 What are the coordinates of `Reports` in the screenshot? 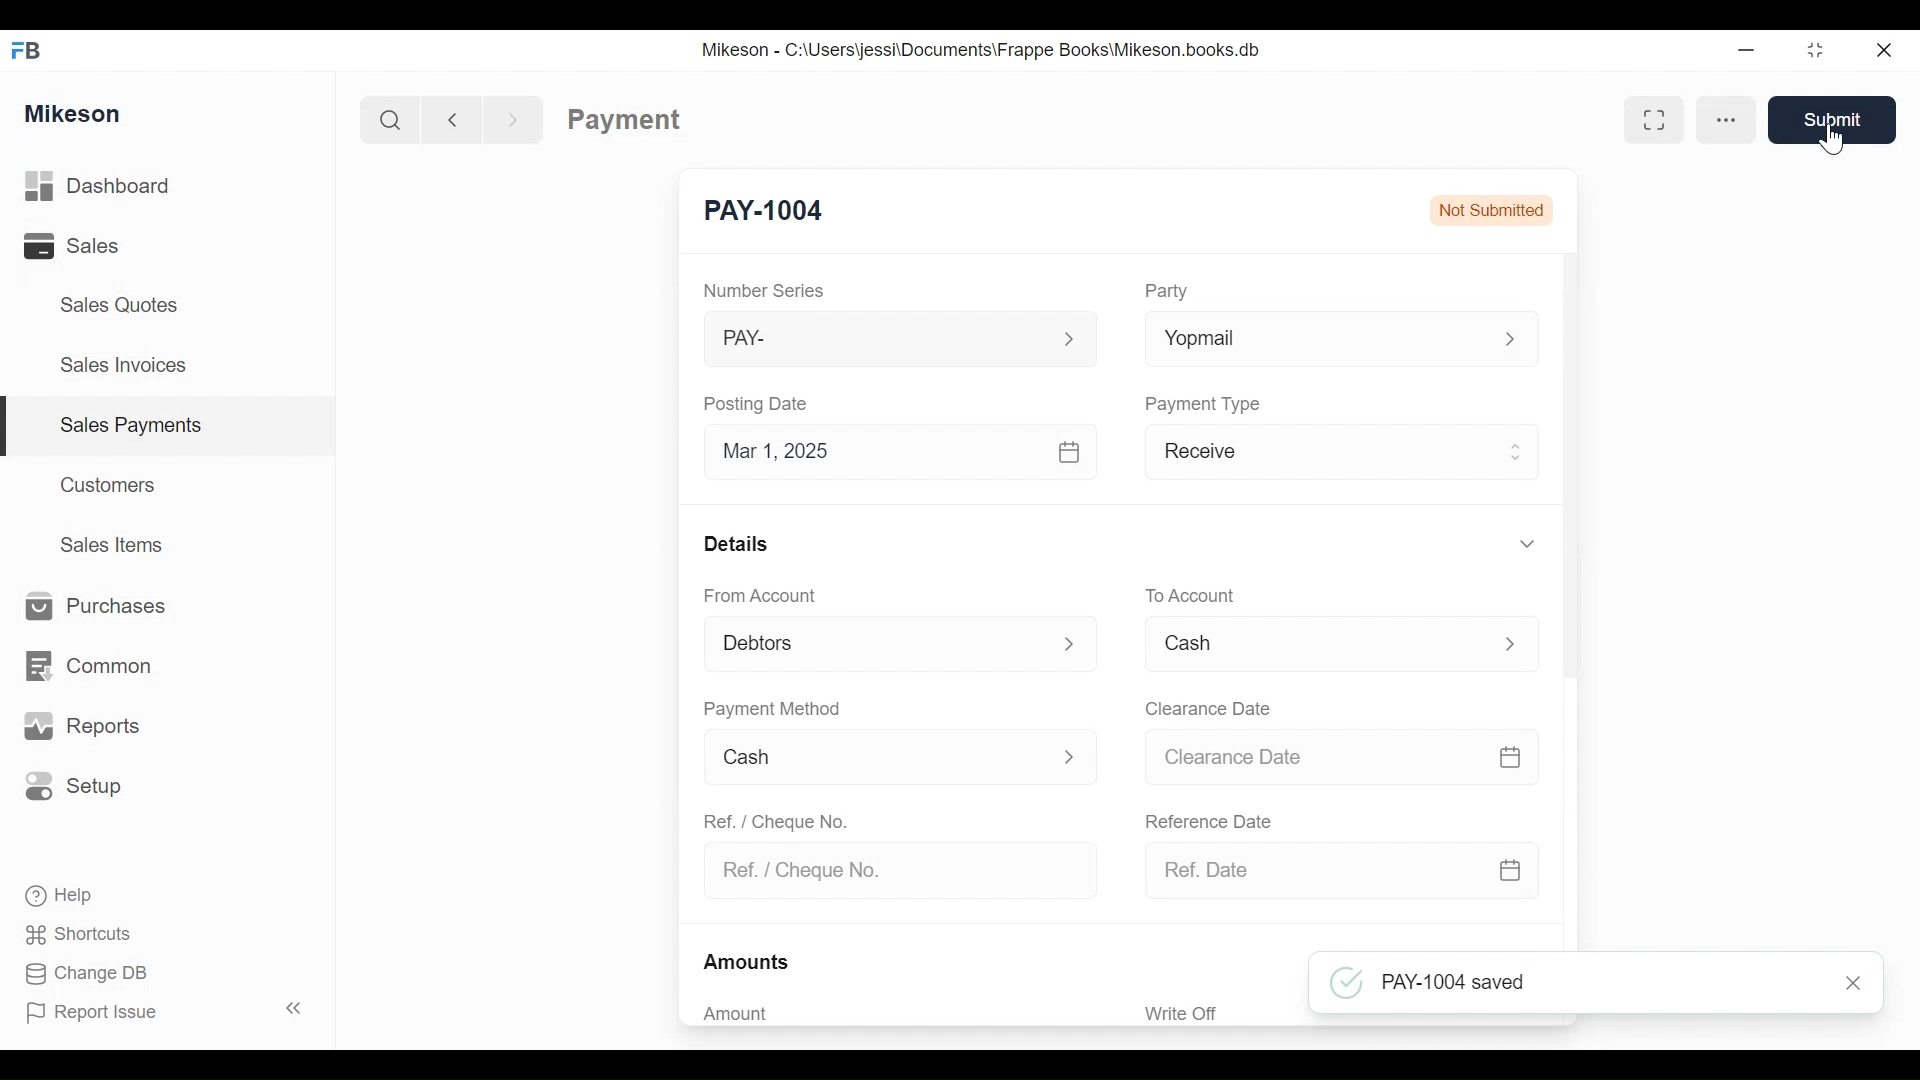 It's located at (86, 727).